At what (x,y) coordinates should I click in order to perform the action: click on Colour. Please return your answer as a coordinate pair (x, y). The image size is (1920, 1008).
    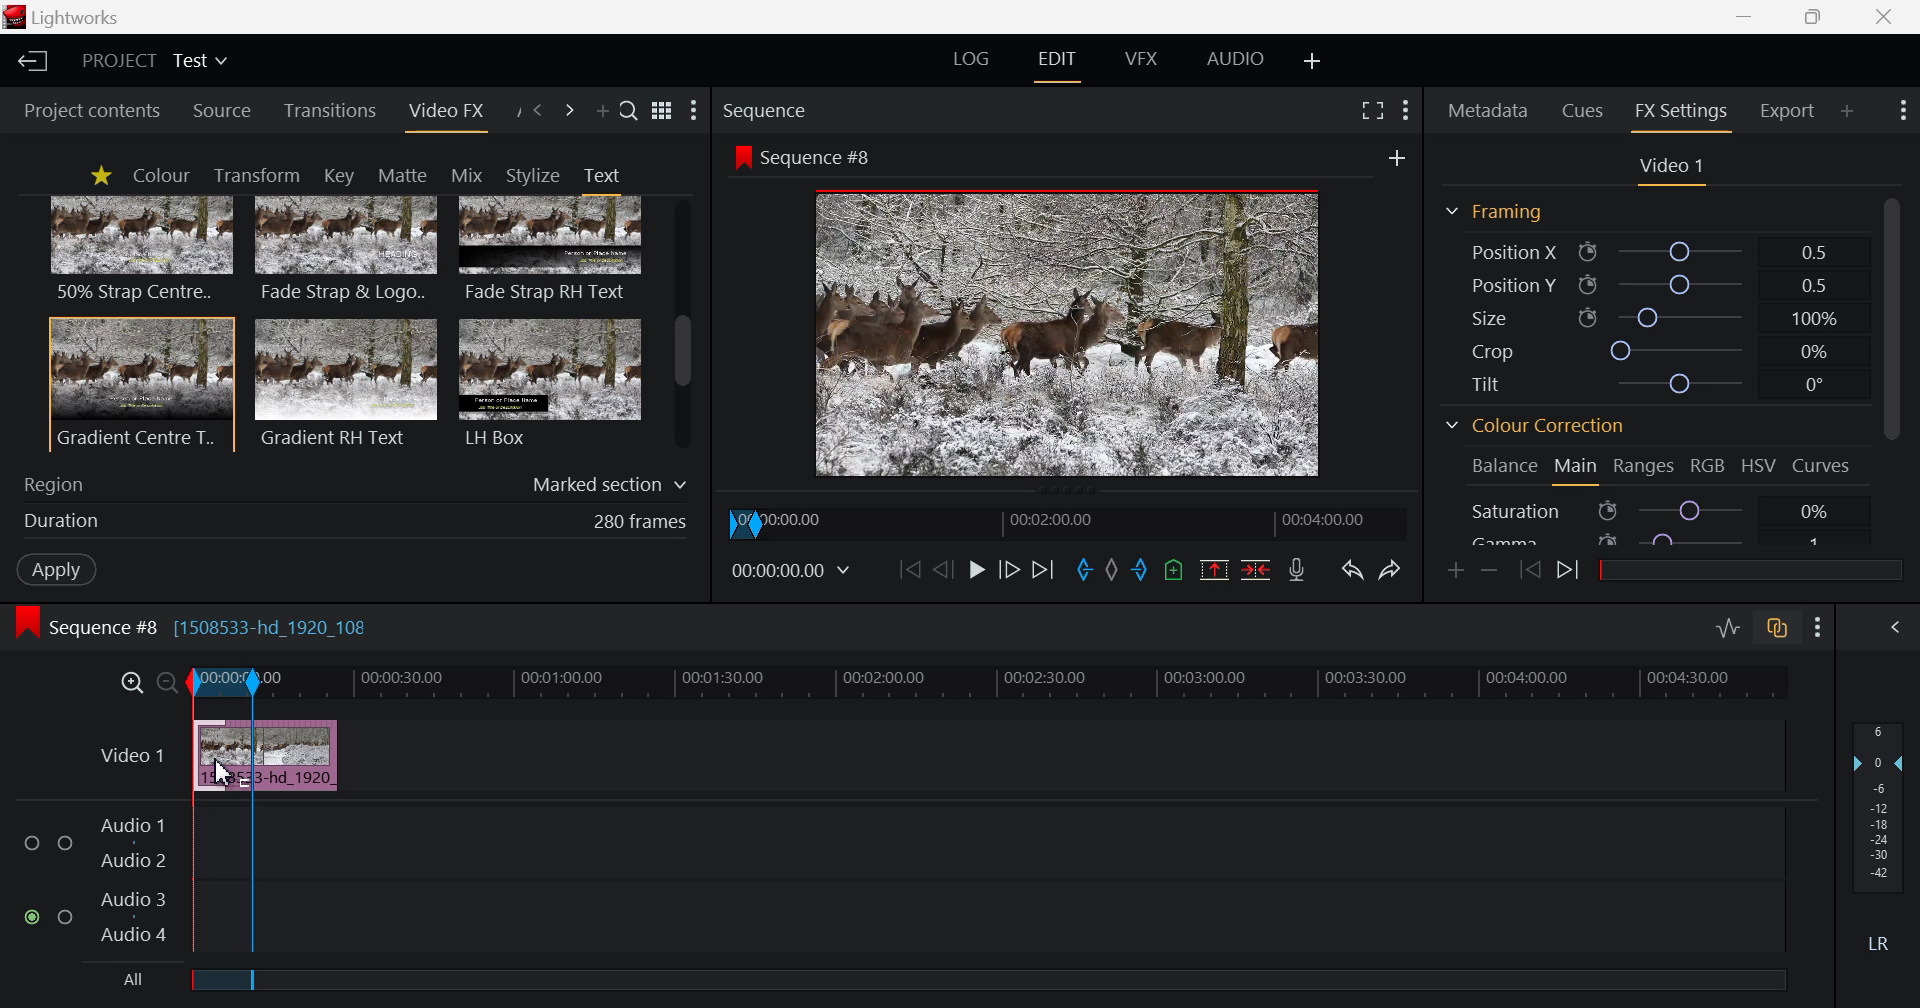
    Looking at the image, I should click on (160, 176).